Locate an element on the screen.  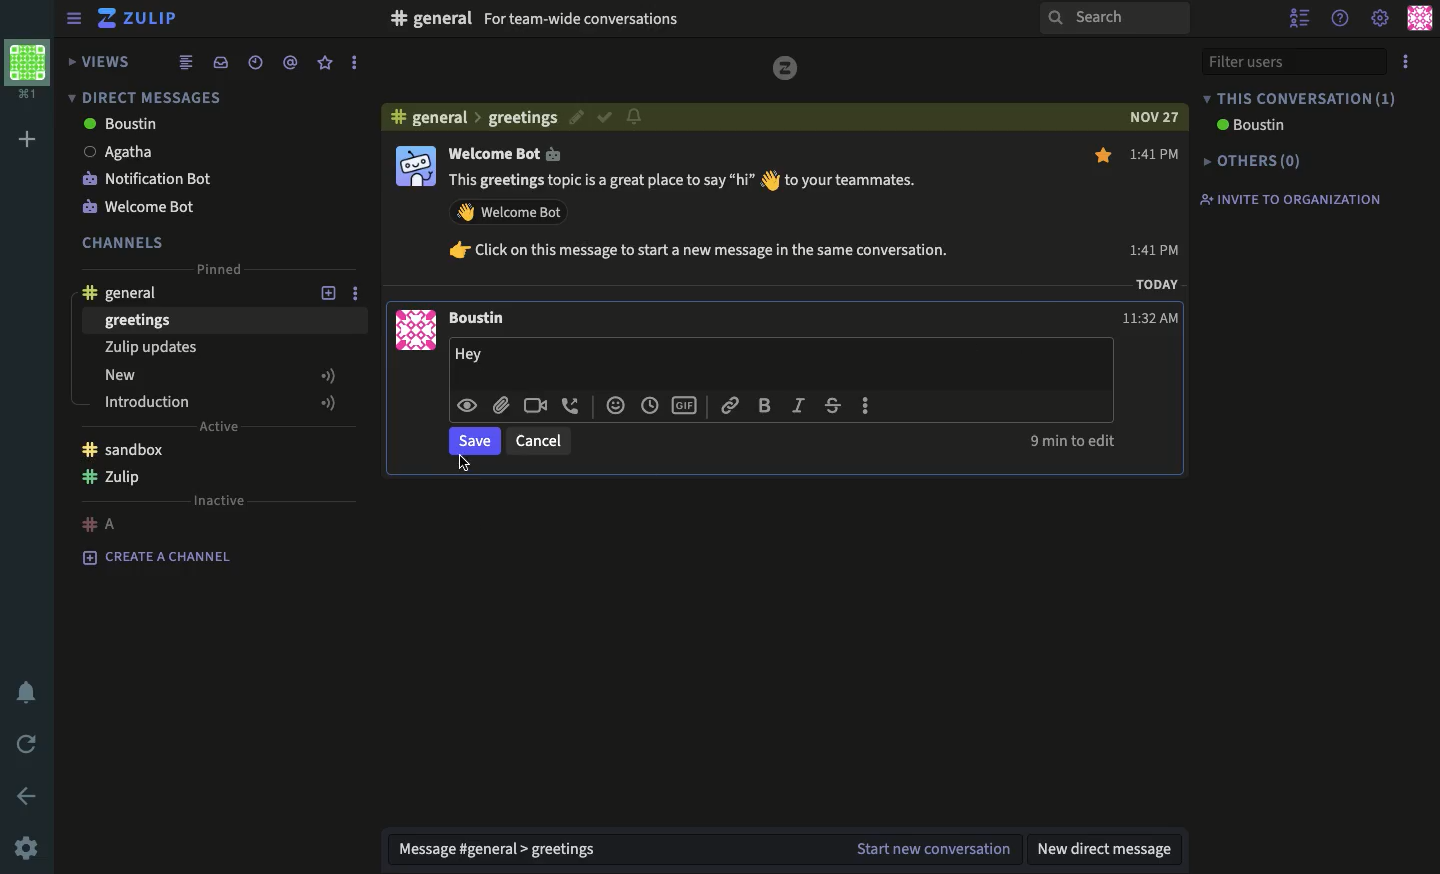
favorite is located at coordinates (1106, 158).